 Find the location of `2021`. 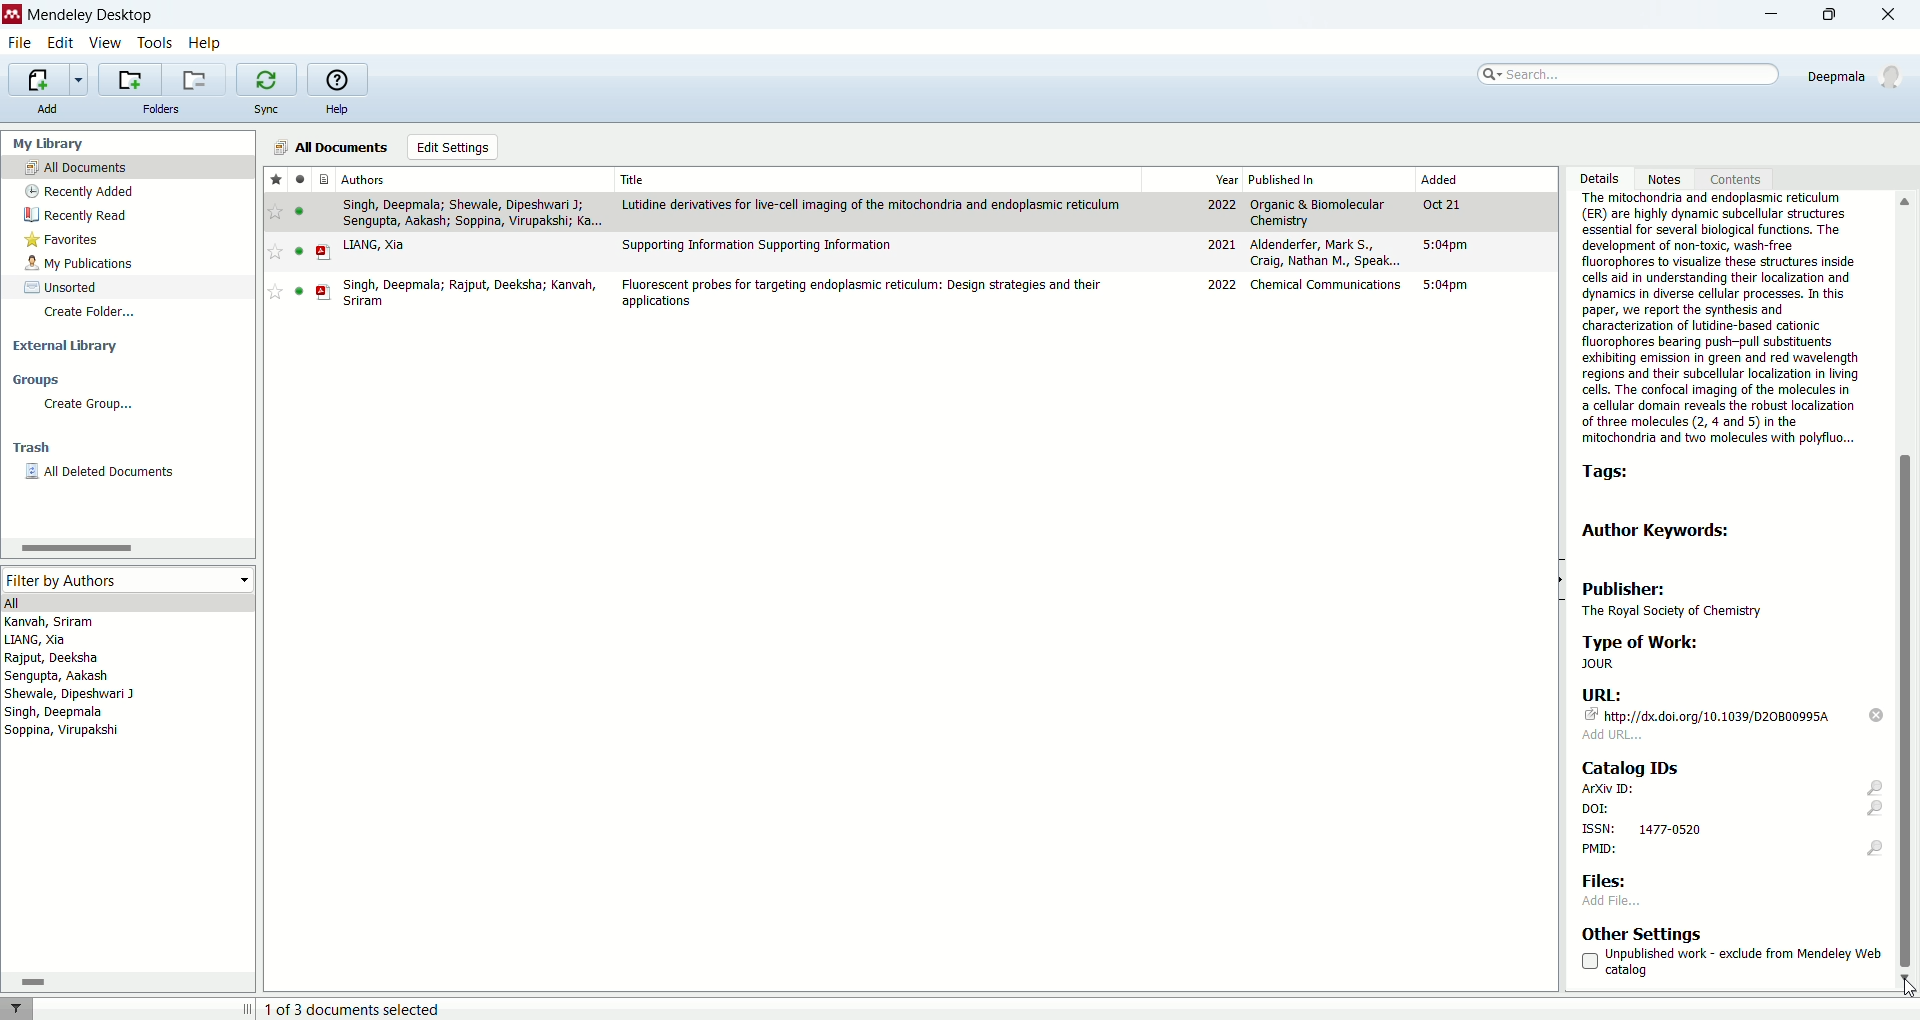

2021 is located at coordinates (1221, 244).